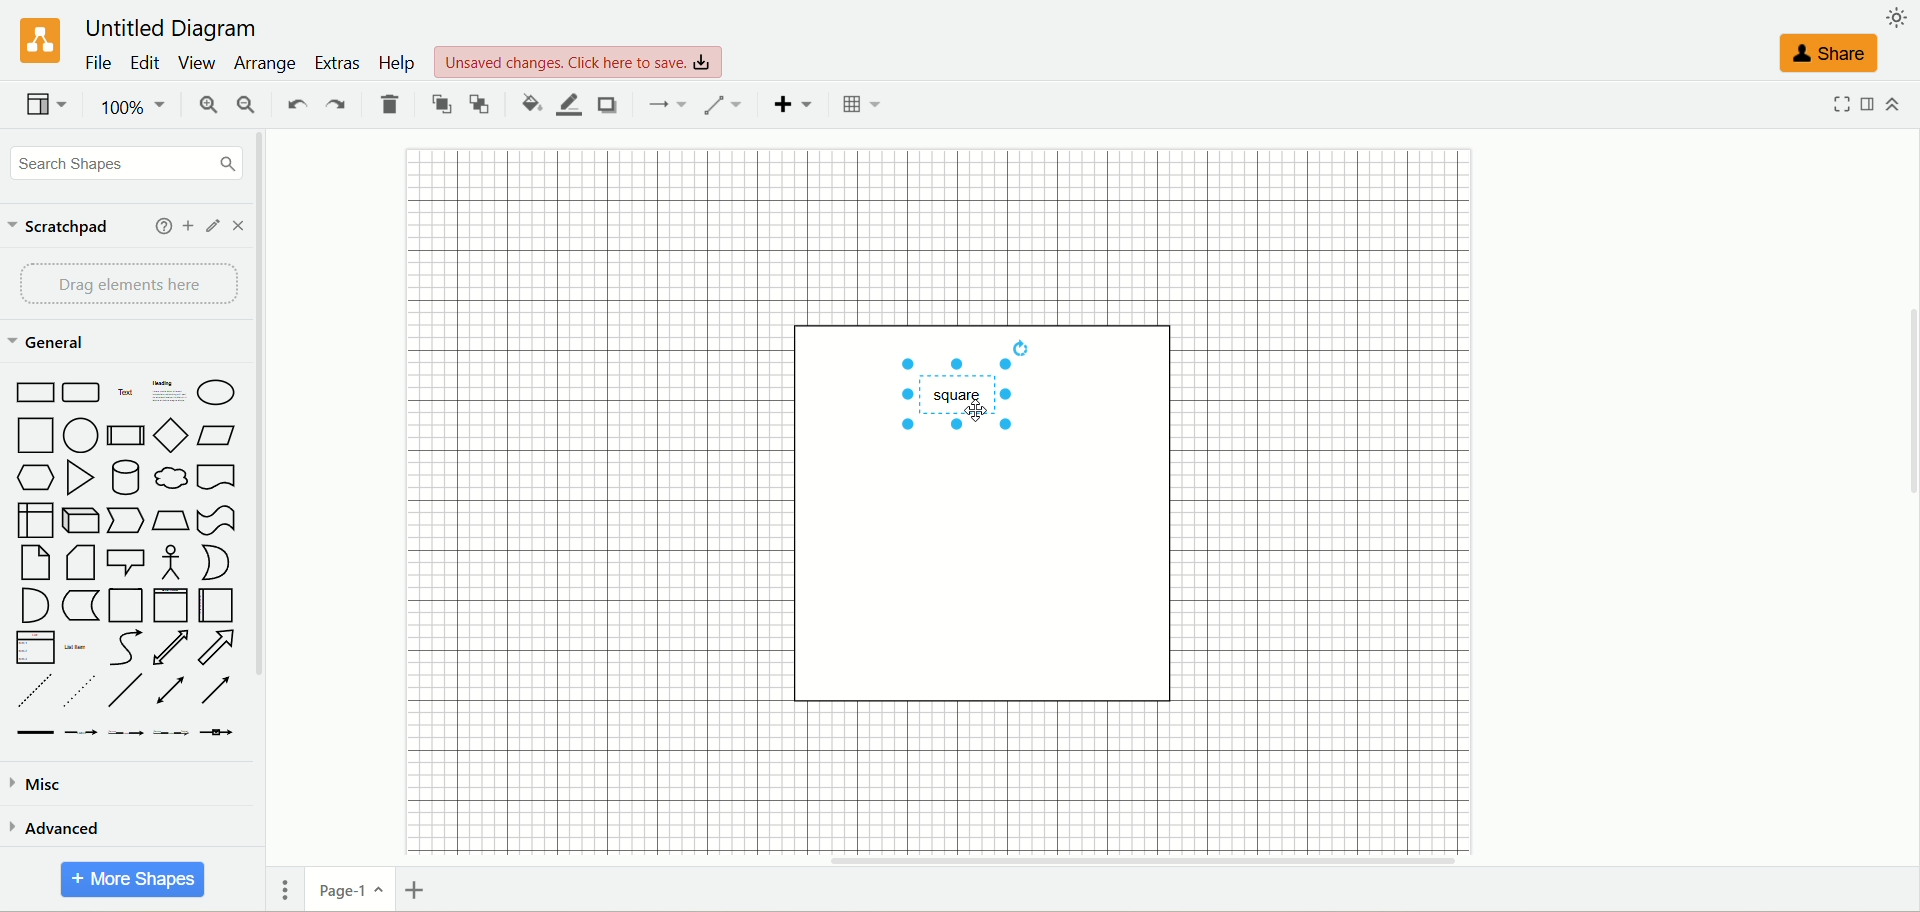 The image size is (1920, 912). I want to click on page-1, so click(347, 889).